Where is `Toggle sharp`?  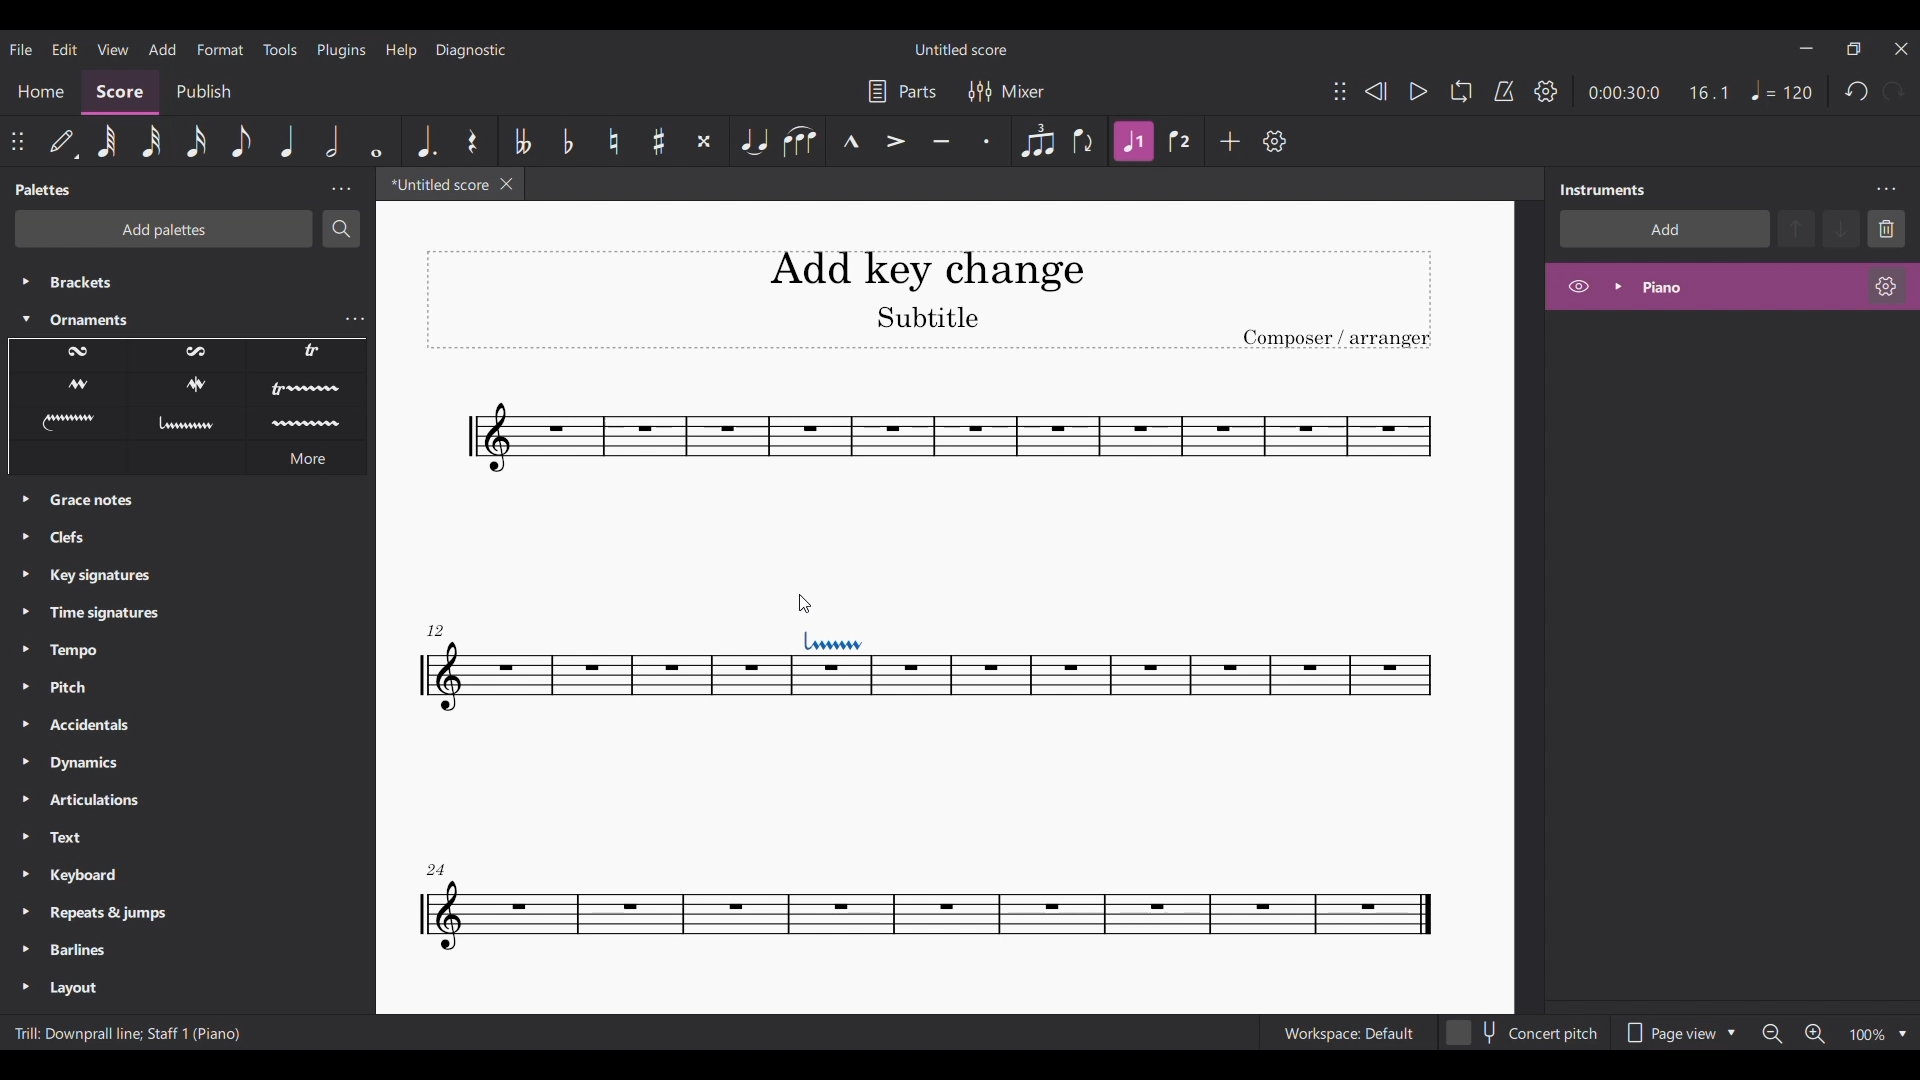
Toggle sharp is located at coordinates (658, 142).